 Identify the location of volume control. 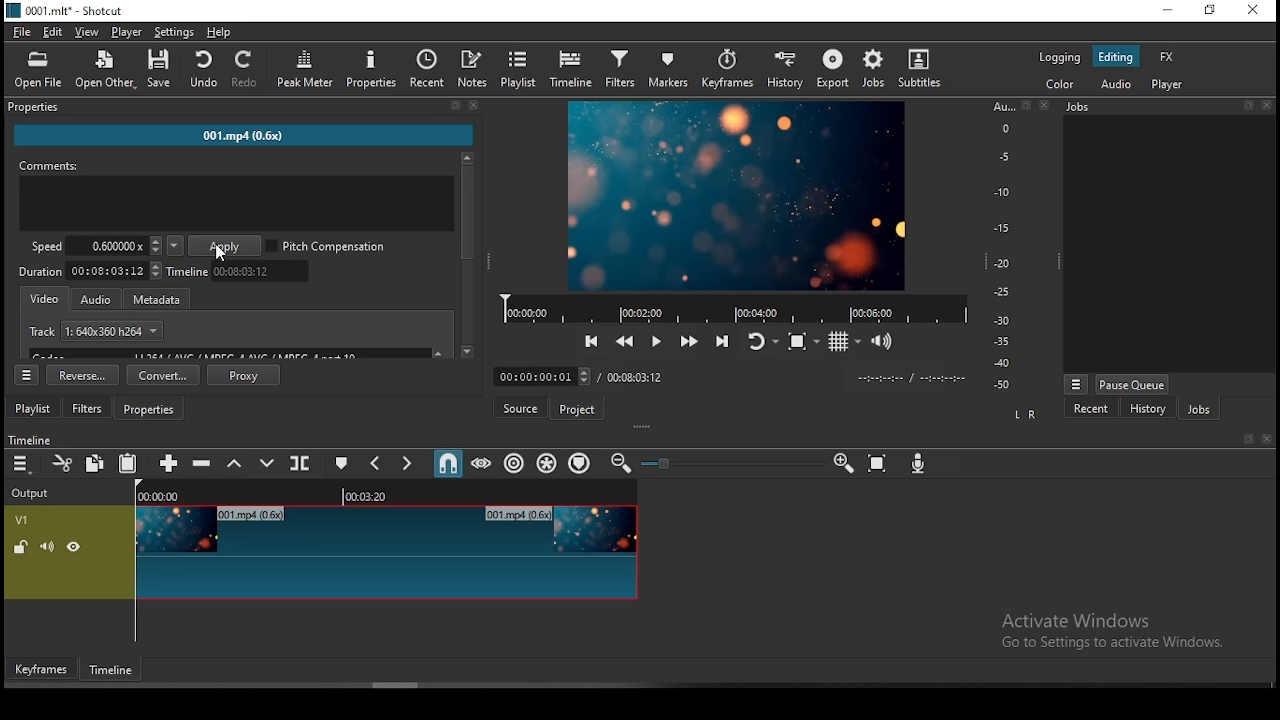
(883, 341).